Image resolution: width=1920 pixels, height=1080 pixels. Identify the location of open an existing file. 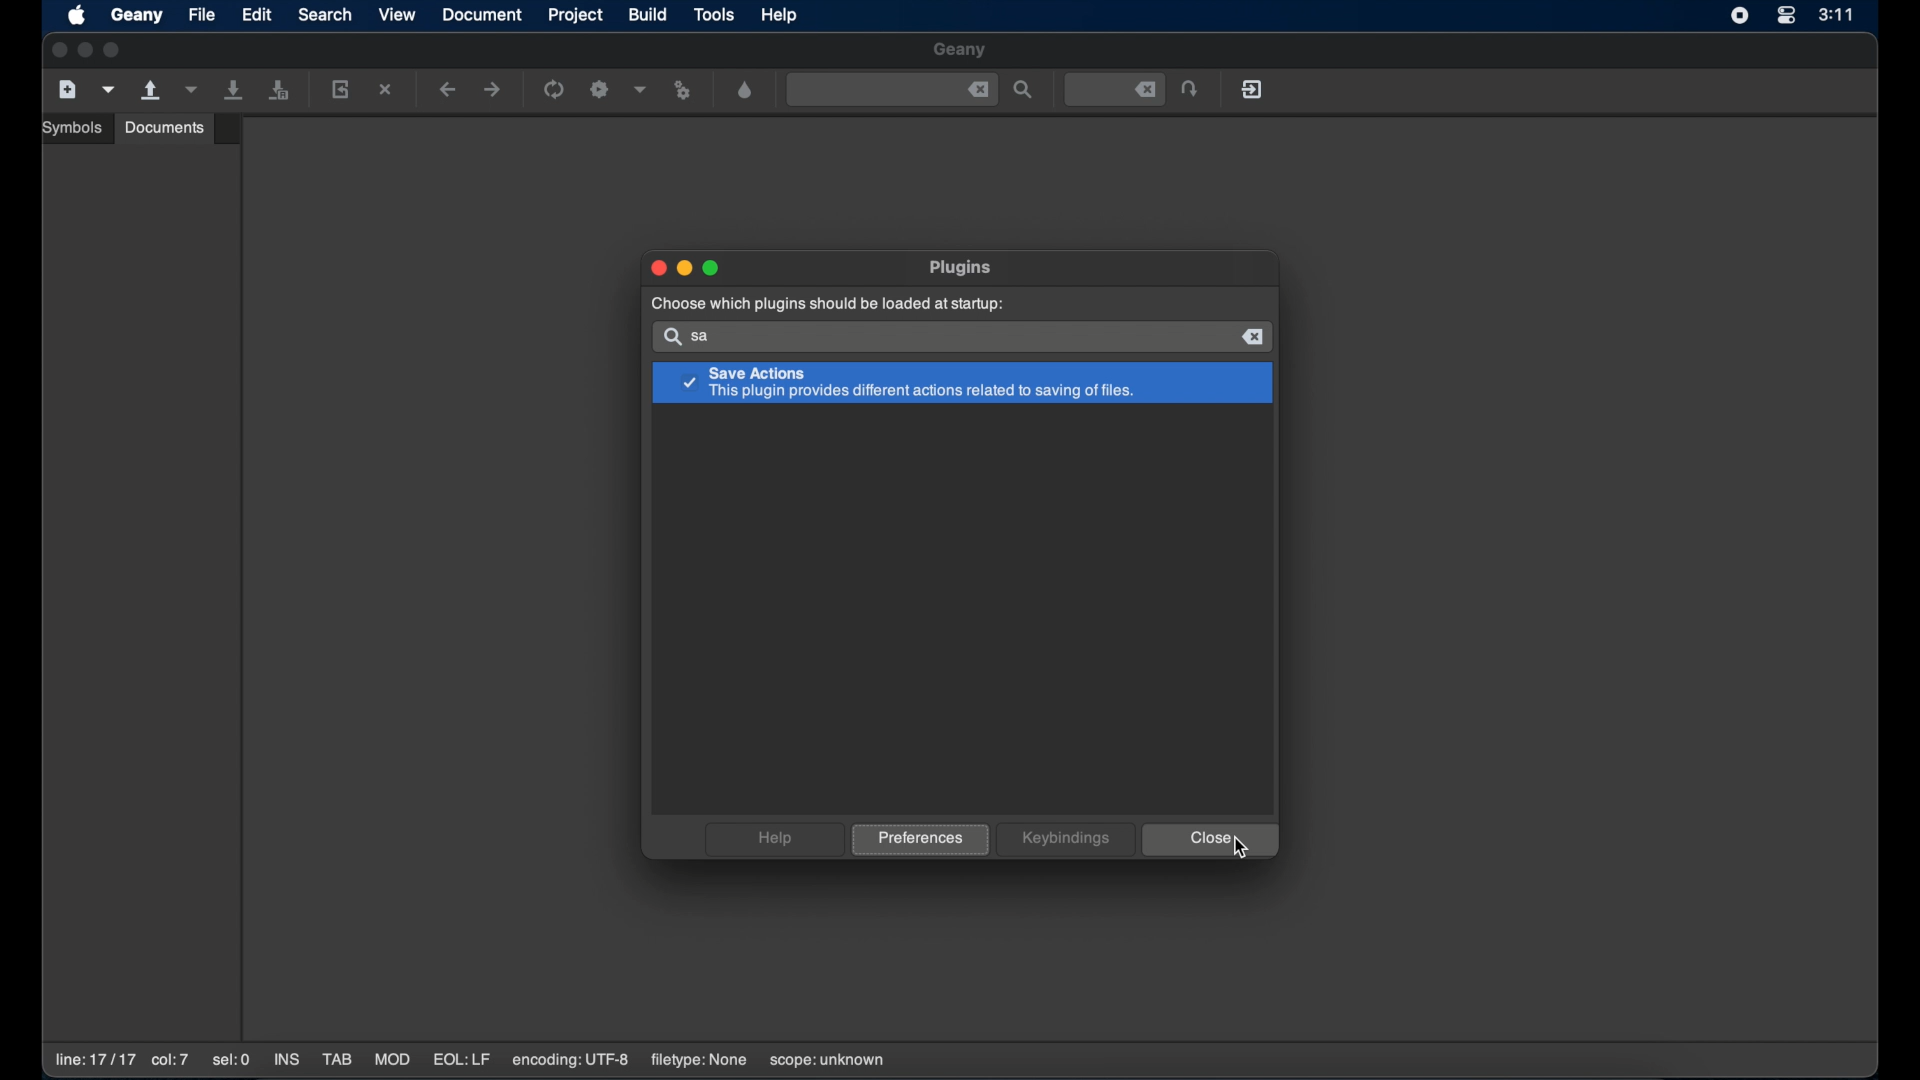
(152, 91).